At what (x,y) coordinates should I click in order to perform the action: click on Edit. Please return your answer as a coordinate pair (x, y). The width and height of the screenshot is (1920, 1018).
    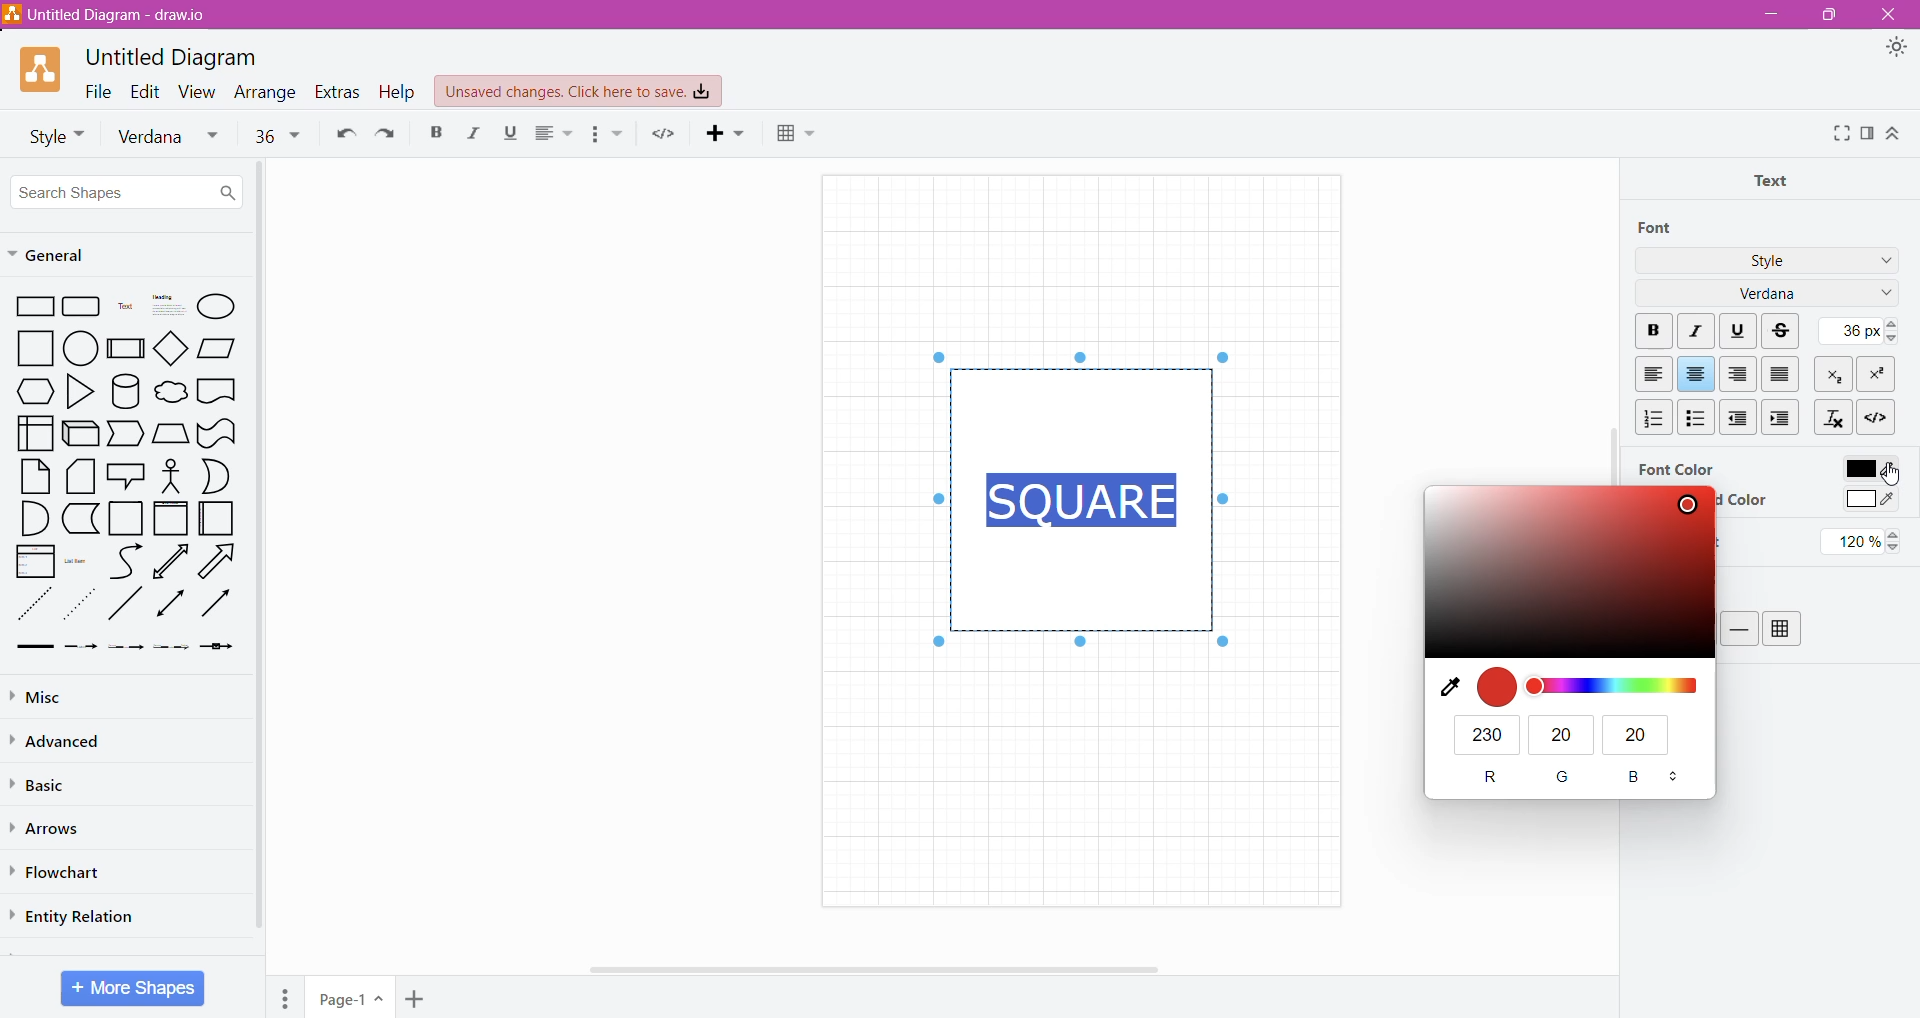
    Looking at the image, I should click on (146, 90).